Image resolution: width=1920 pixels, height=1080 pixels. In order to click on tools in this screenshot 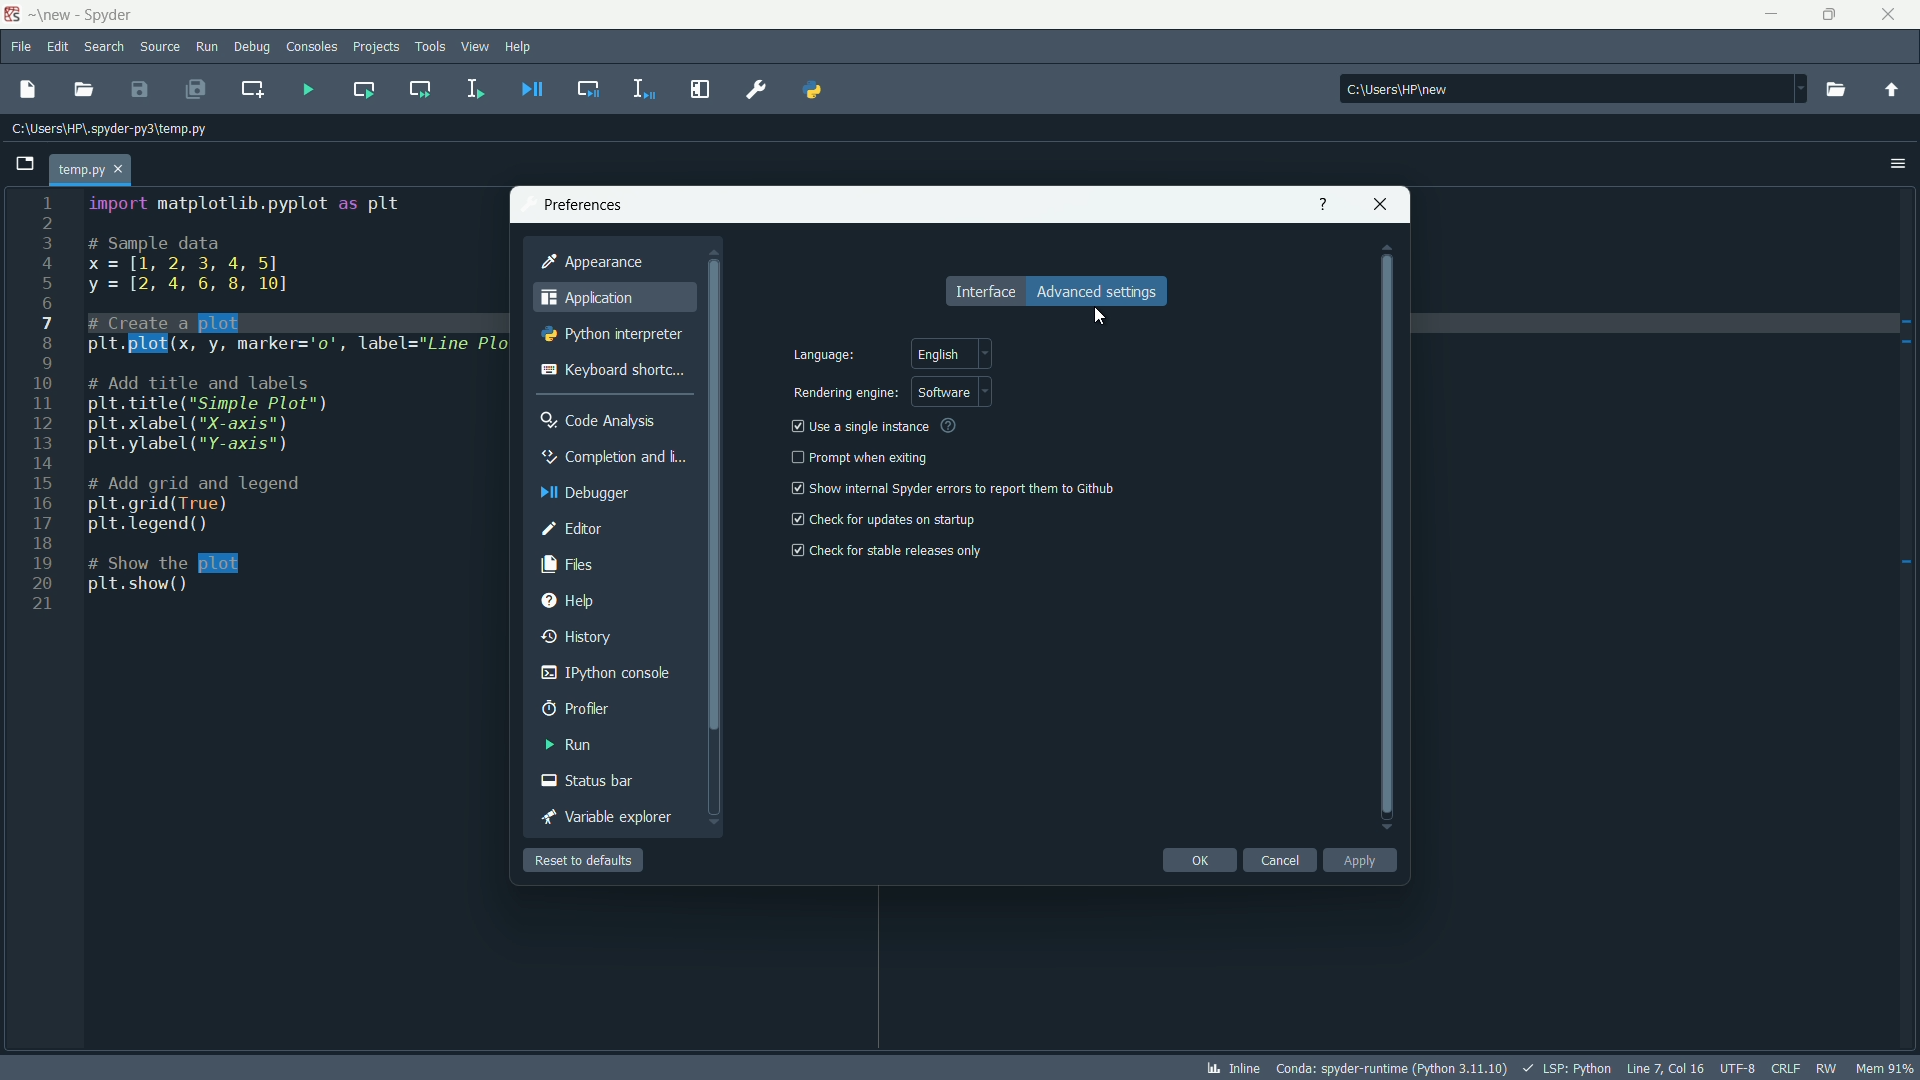, I will do `click(429, 46)`.